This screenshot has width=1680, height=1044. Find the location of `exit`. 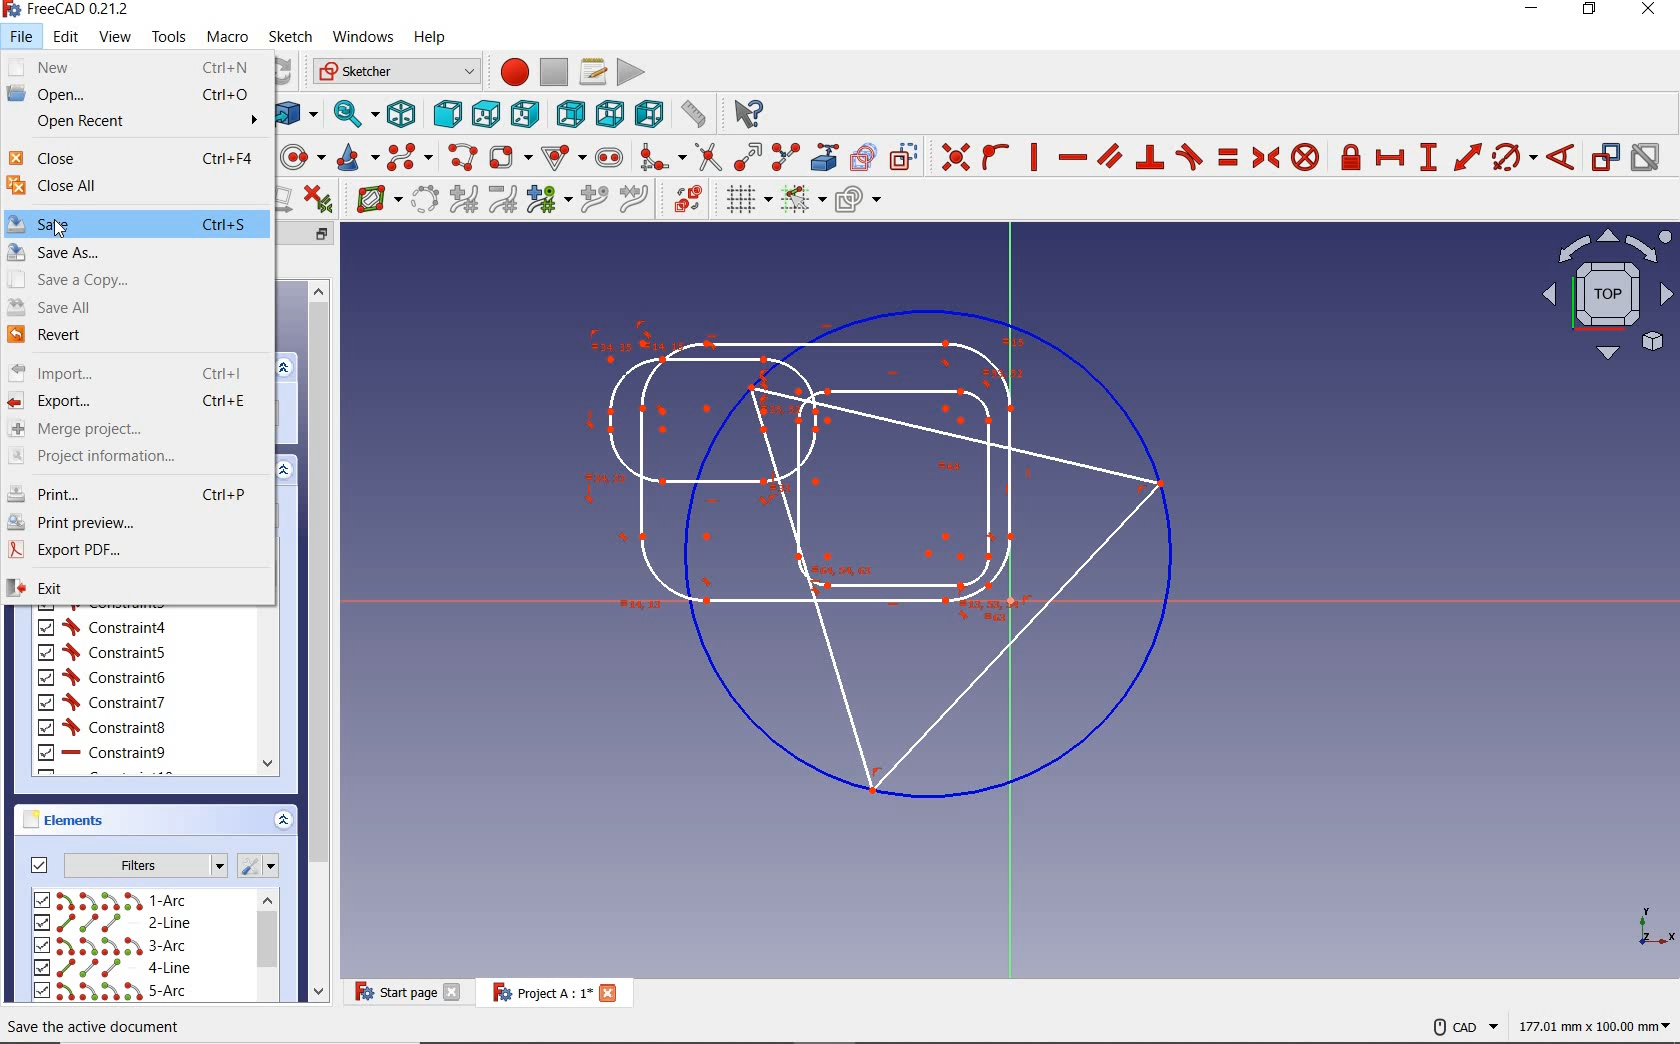

exit is located at coordinates (138, 588).